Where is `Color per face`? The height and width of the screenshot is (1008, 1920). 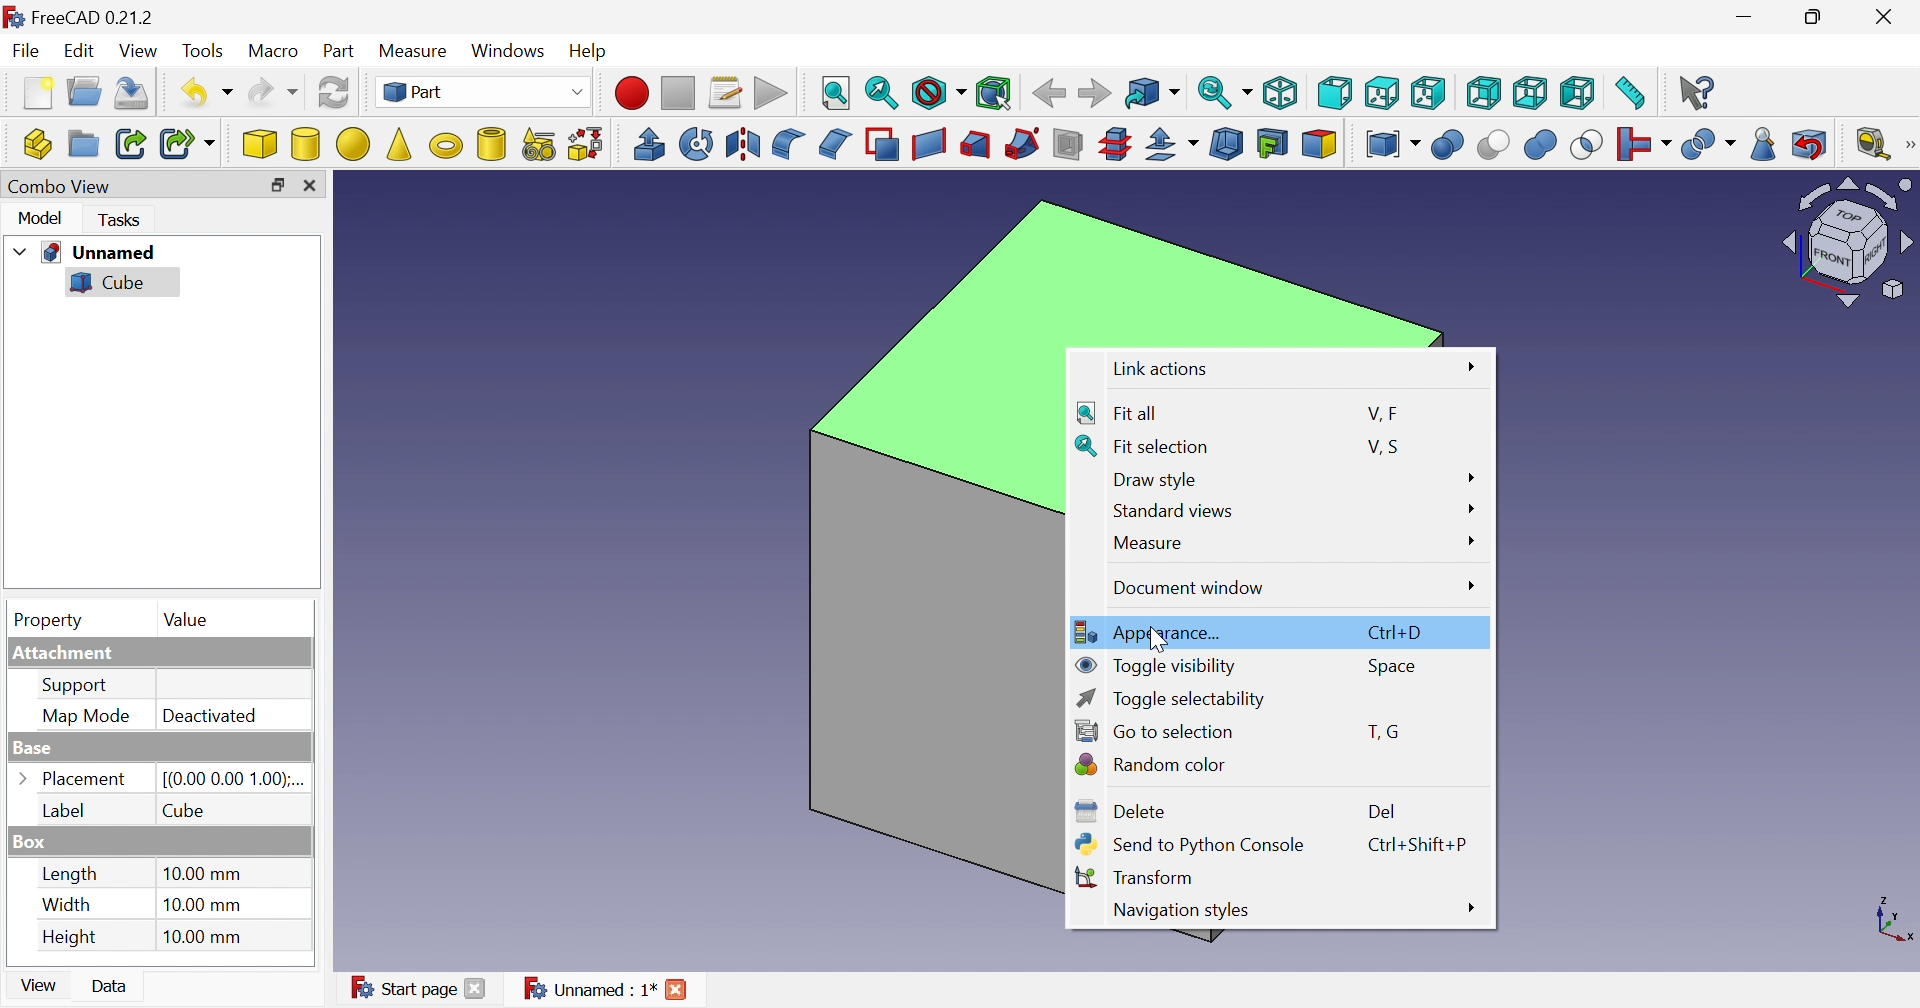 Color per face is located at coordinates (1323, 145).